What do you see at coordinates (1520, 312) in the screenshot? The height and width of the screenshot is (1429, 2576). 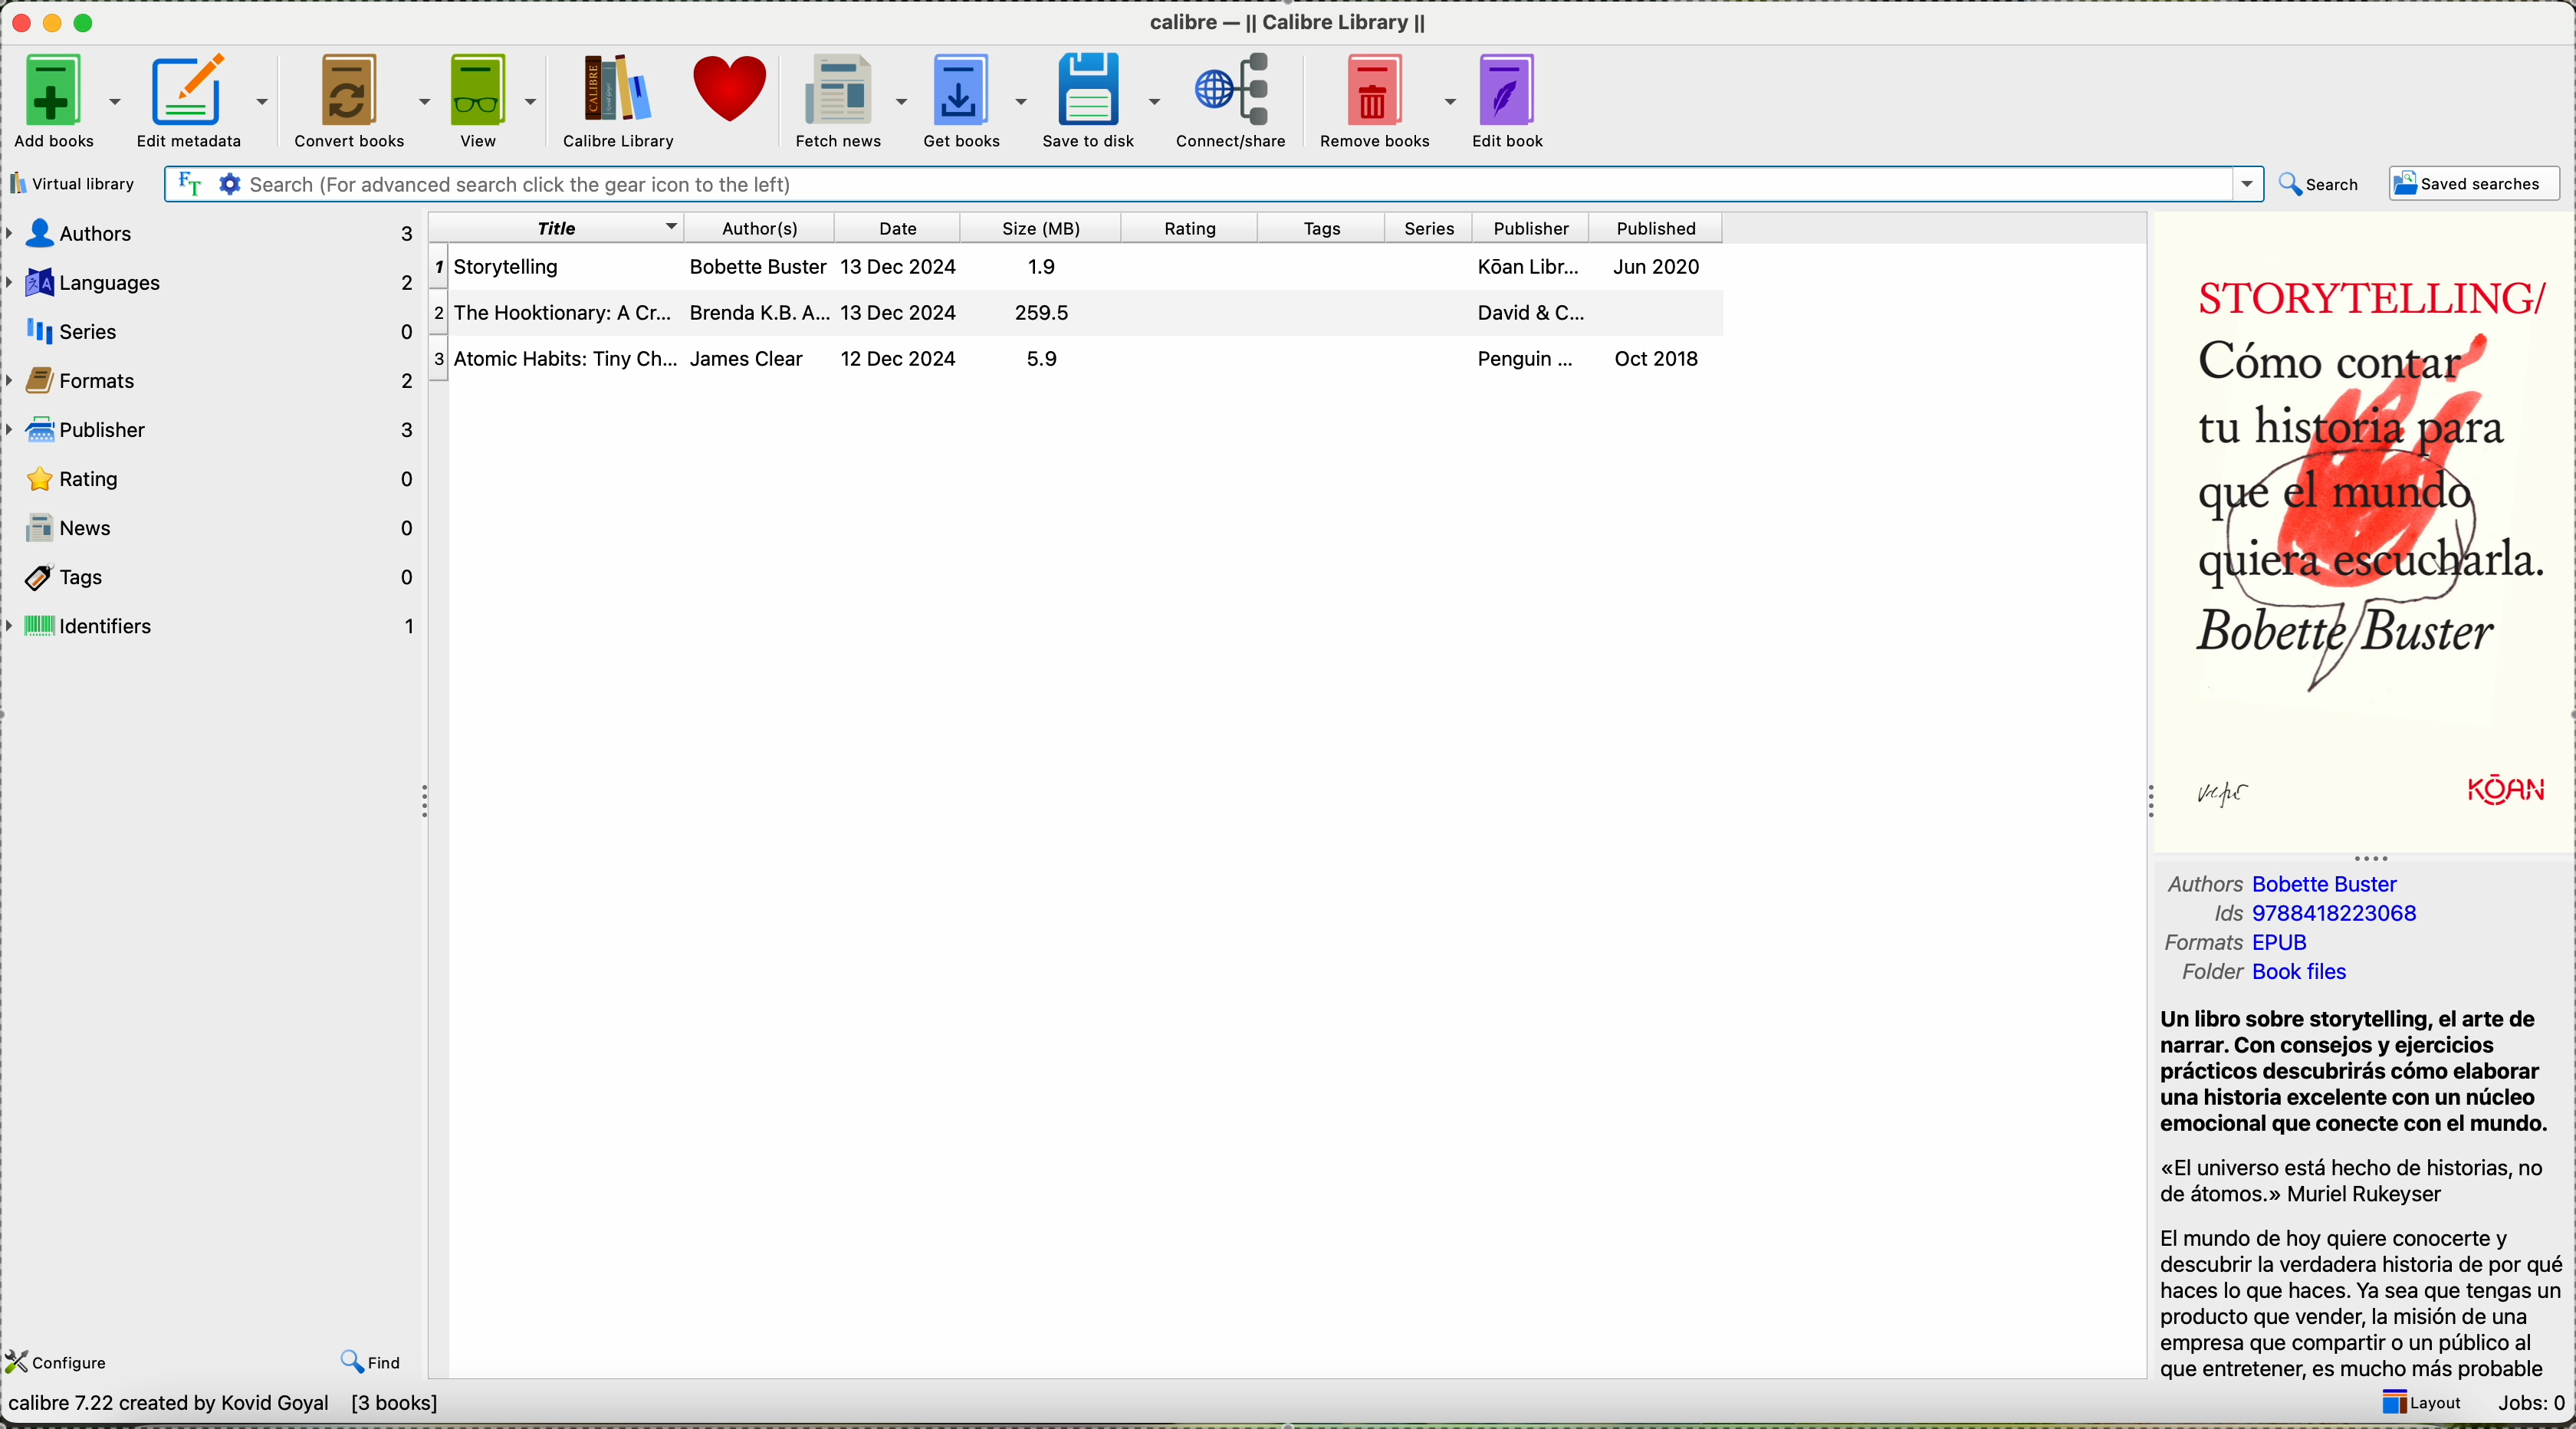 I see `David & C` at bounding box center [1520, 312].